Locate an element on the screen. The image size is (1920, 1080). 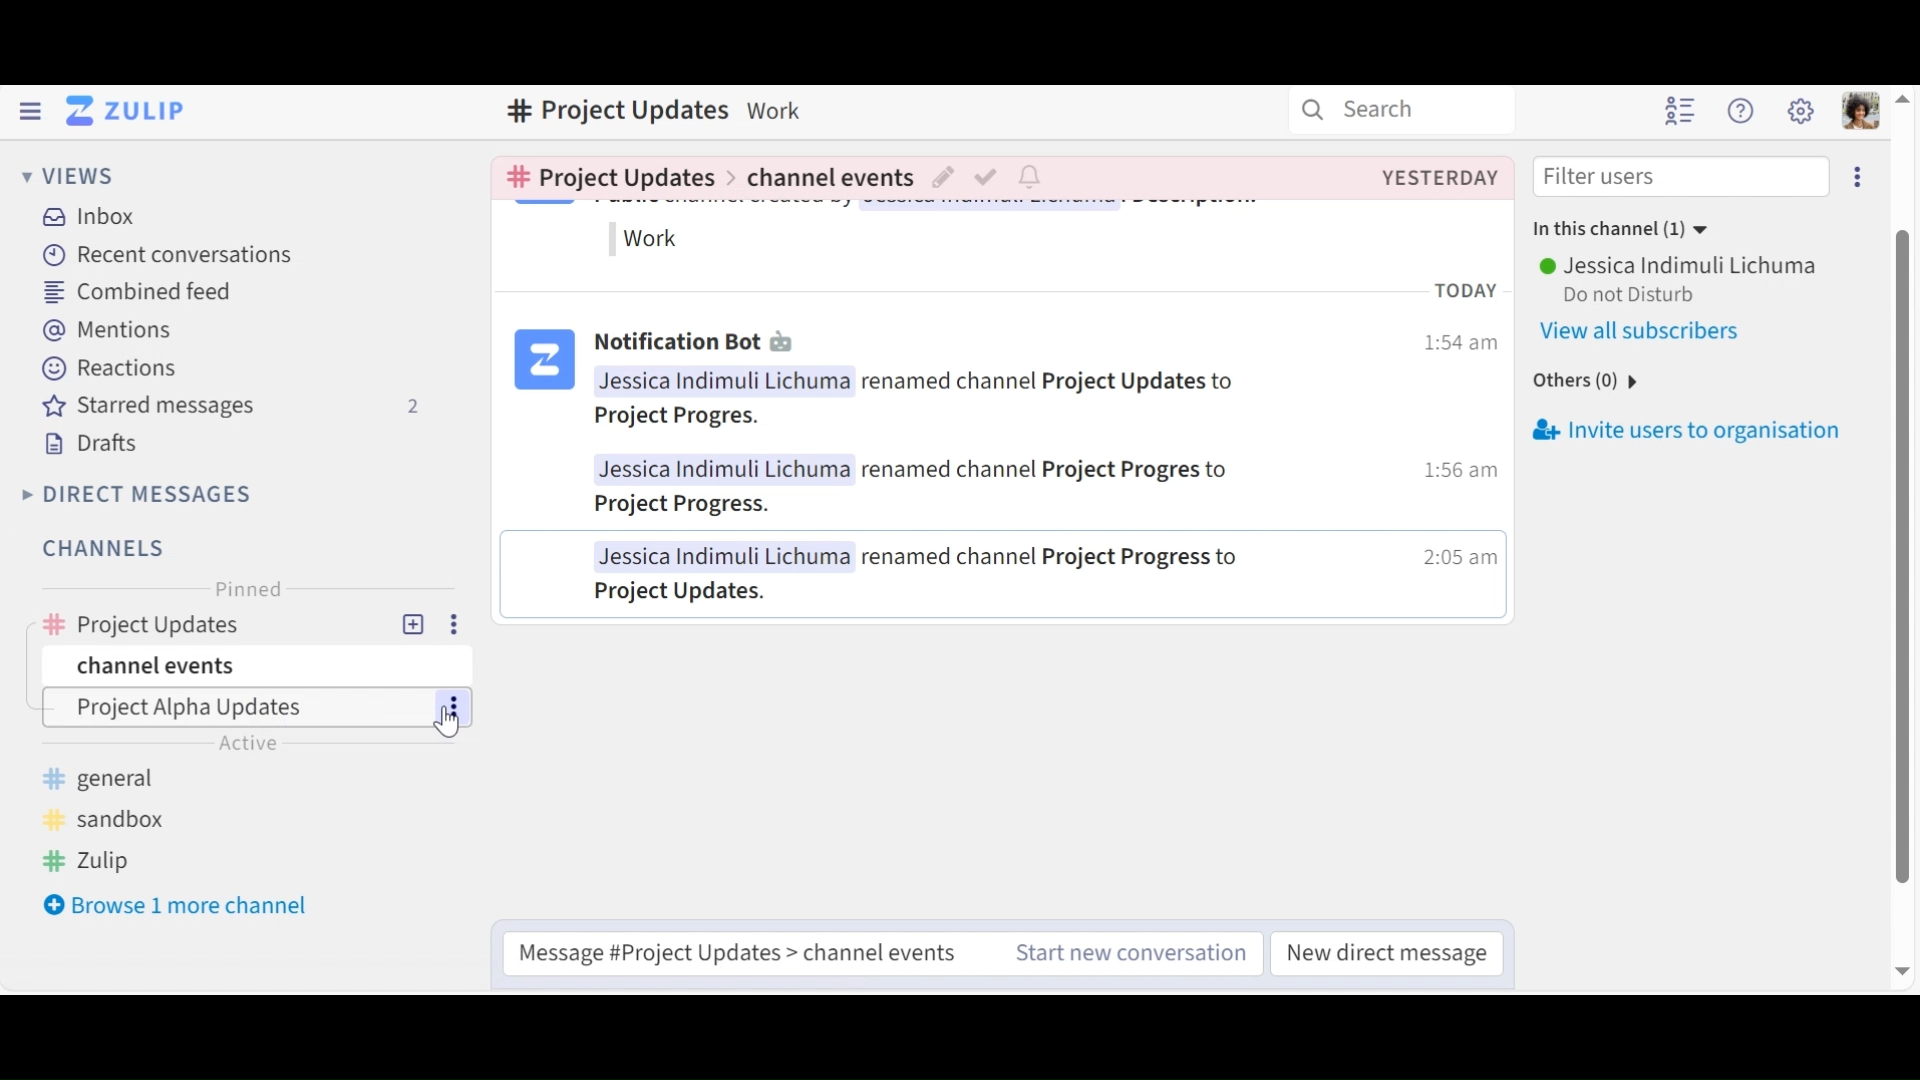
Personal menu is located at coordinates (1863, 110).